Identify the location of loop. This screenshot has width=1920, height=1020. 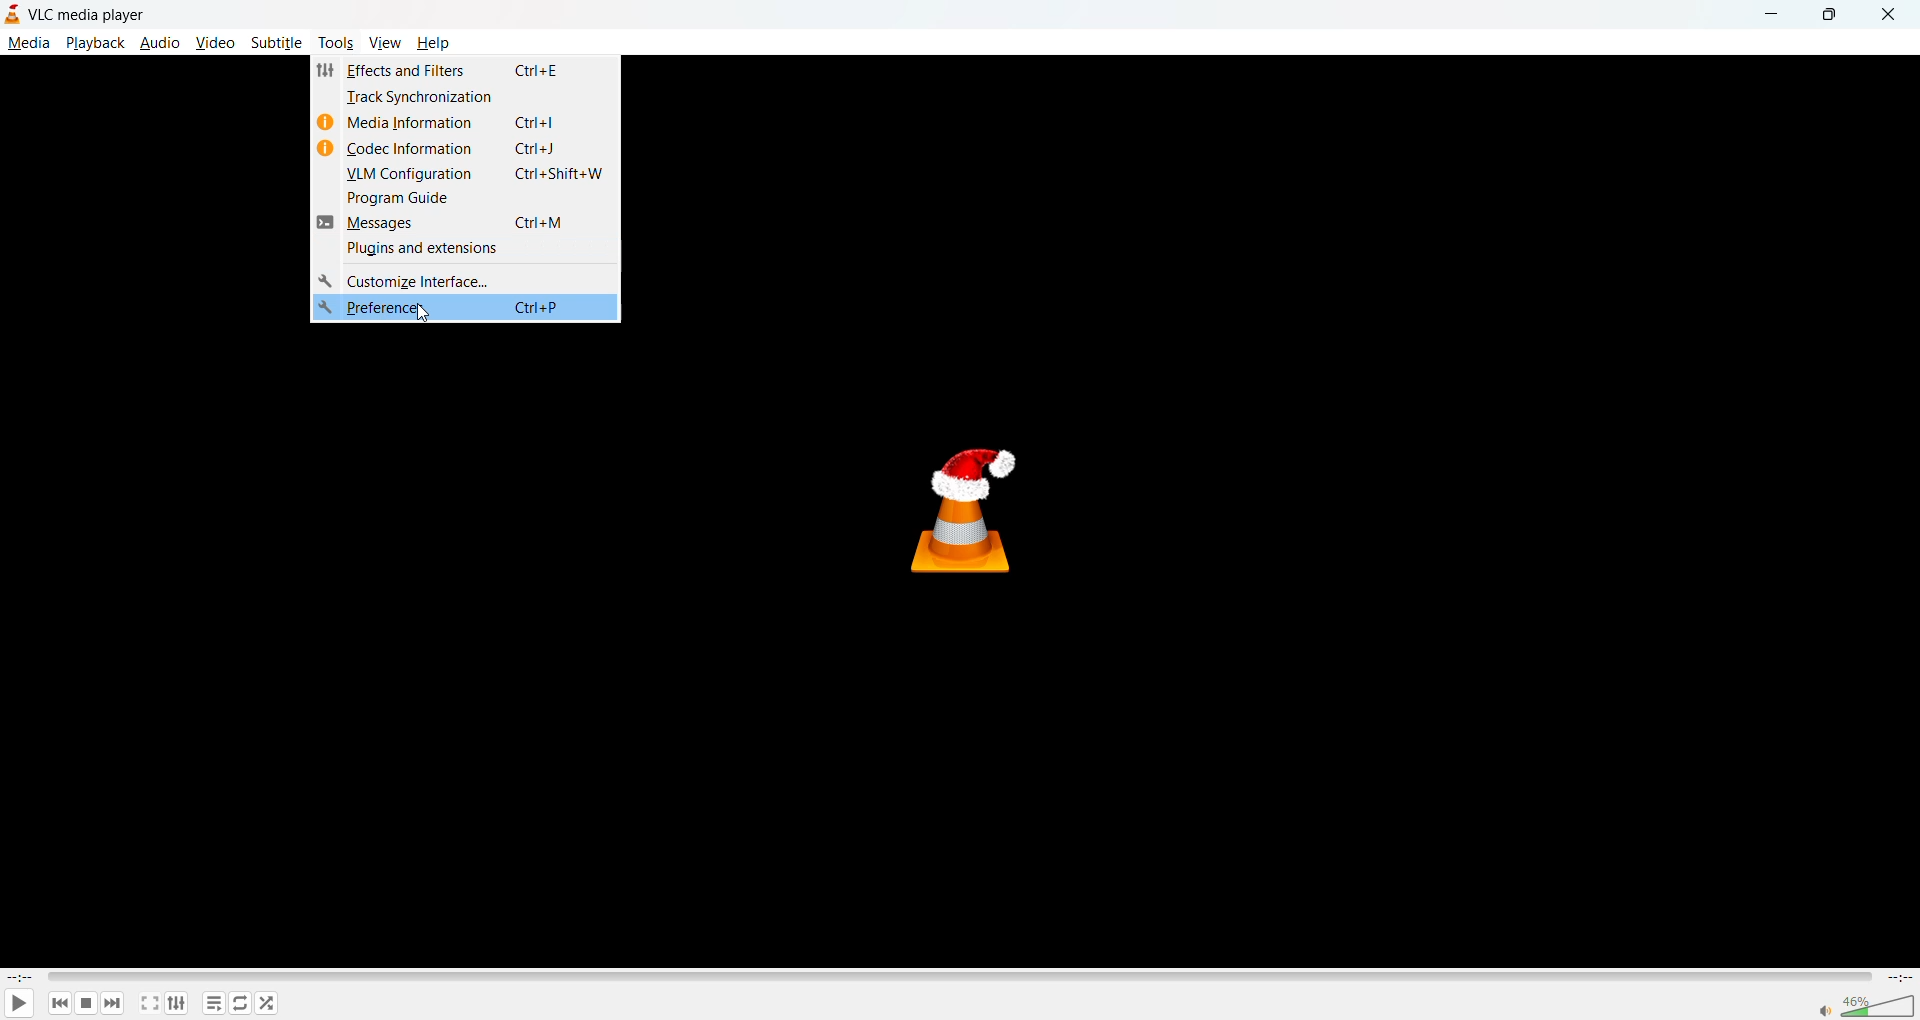
(241, 1003).